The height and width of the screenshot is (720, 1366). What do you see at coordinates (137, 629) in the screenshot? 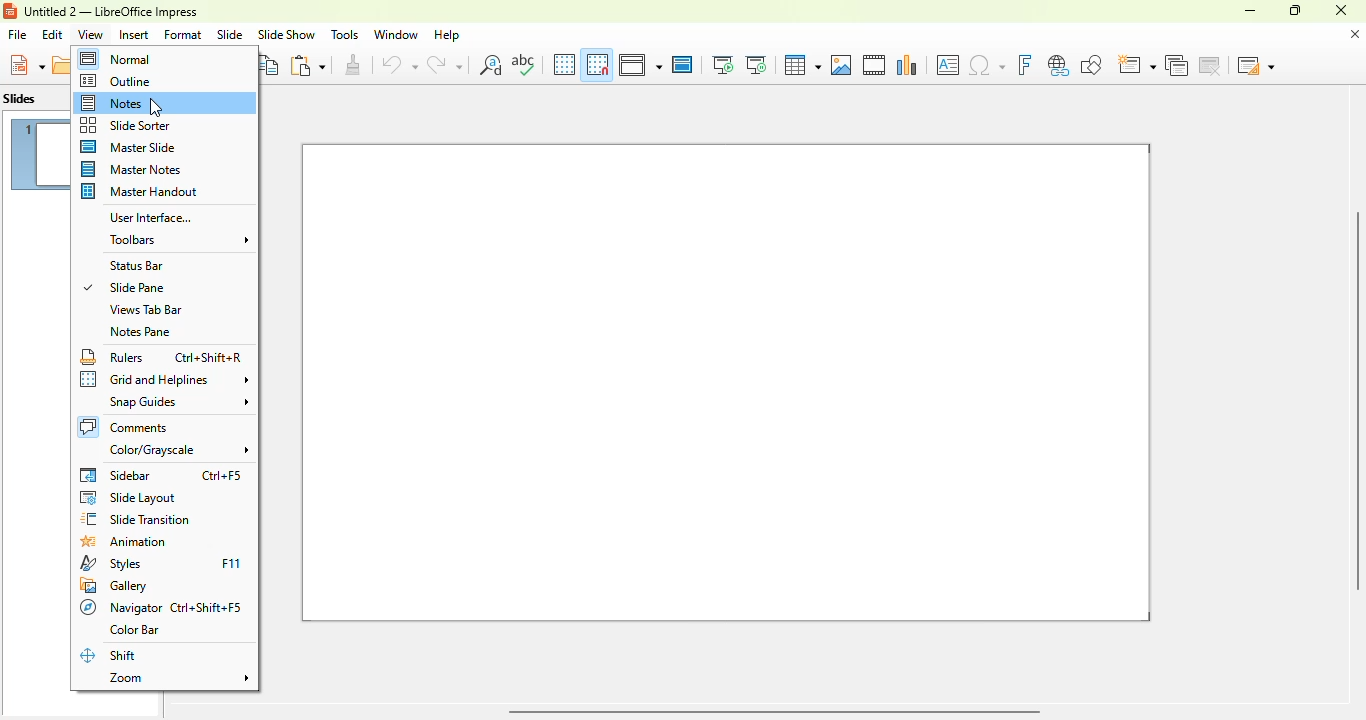
I see `color bar` at bounding box center [137, 629].